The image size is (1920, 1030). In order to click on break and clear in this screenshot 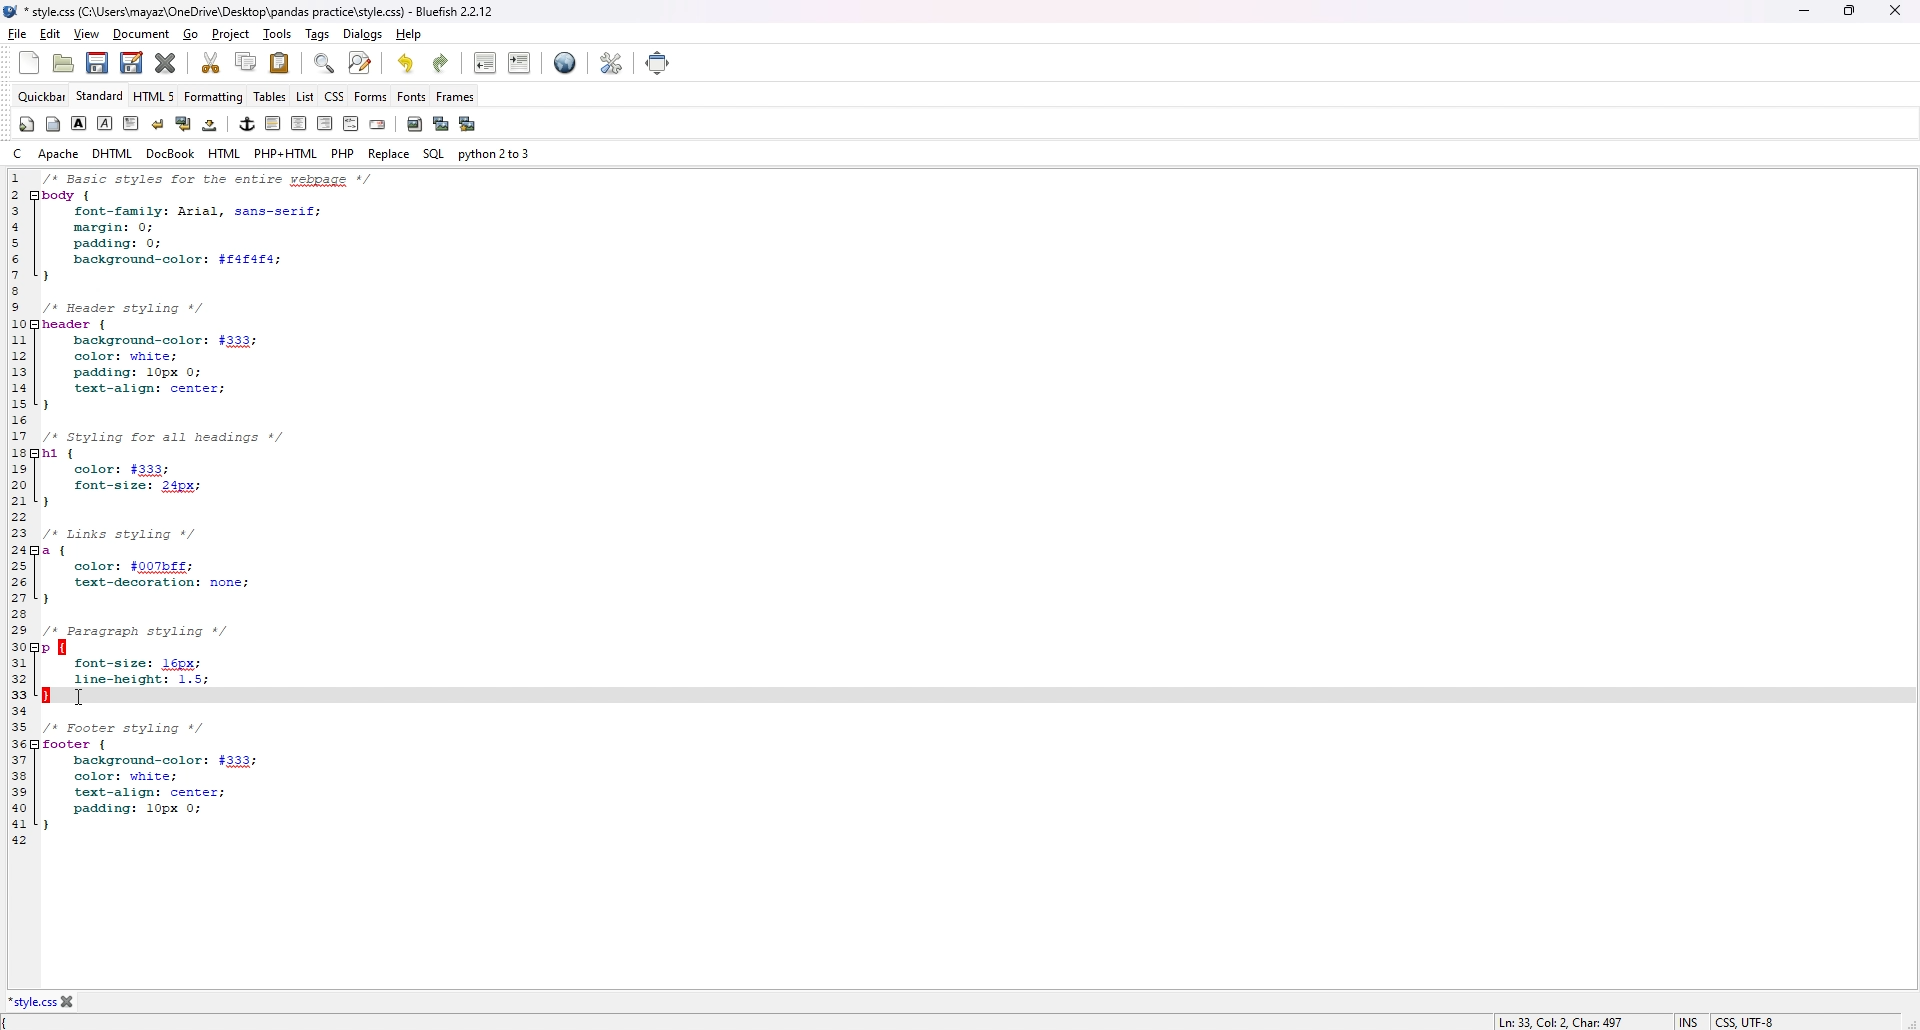, I will do `click(182, 123)`.